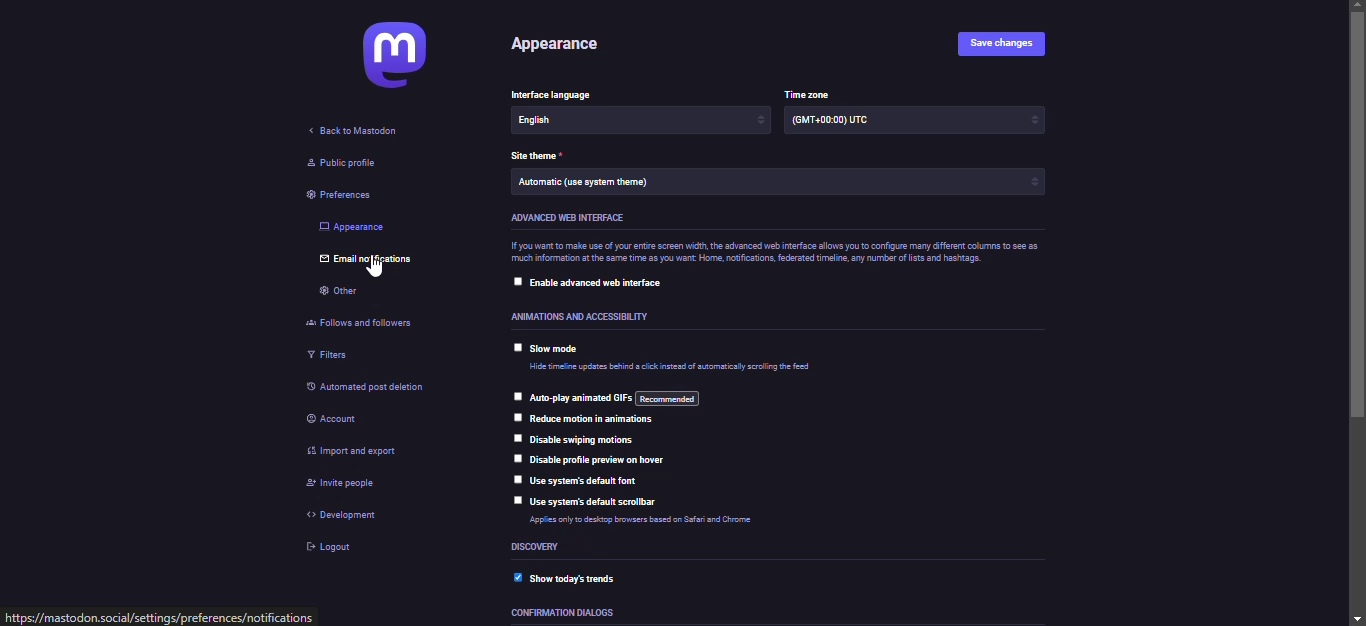 Image resolution: width=1366 pixels, height=626 pixels. What do you see at coordinates (775, 254) in the screenshot?
I see `info` at bounding box center [775, 254].